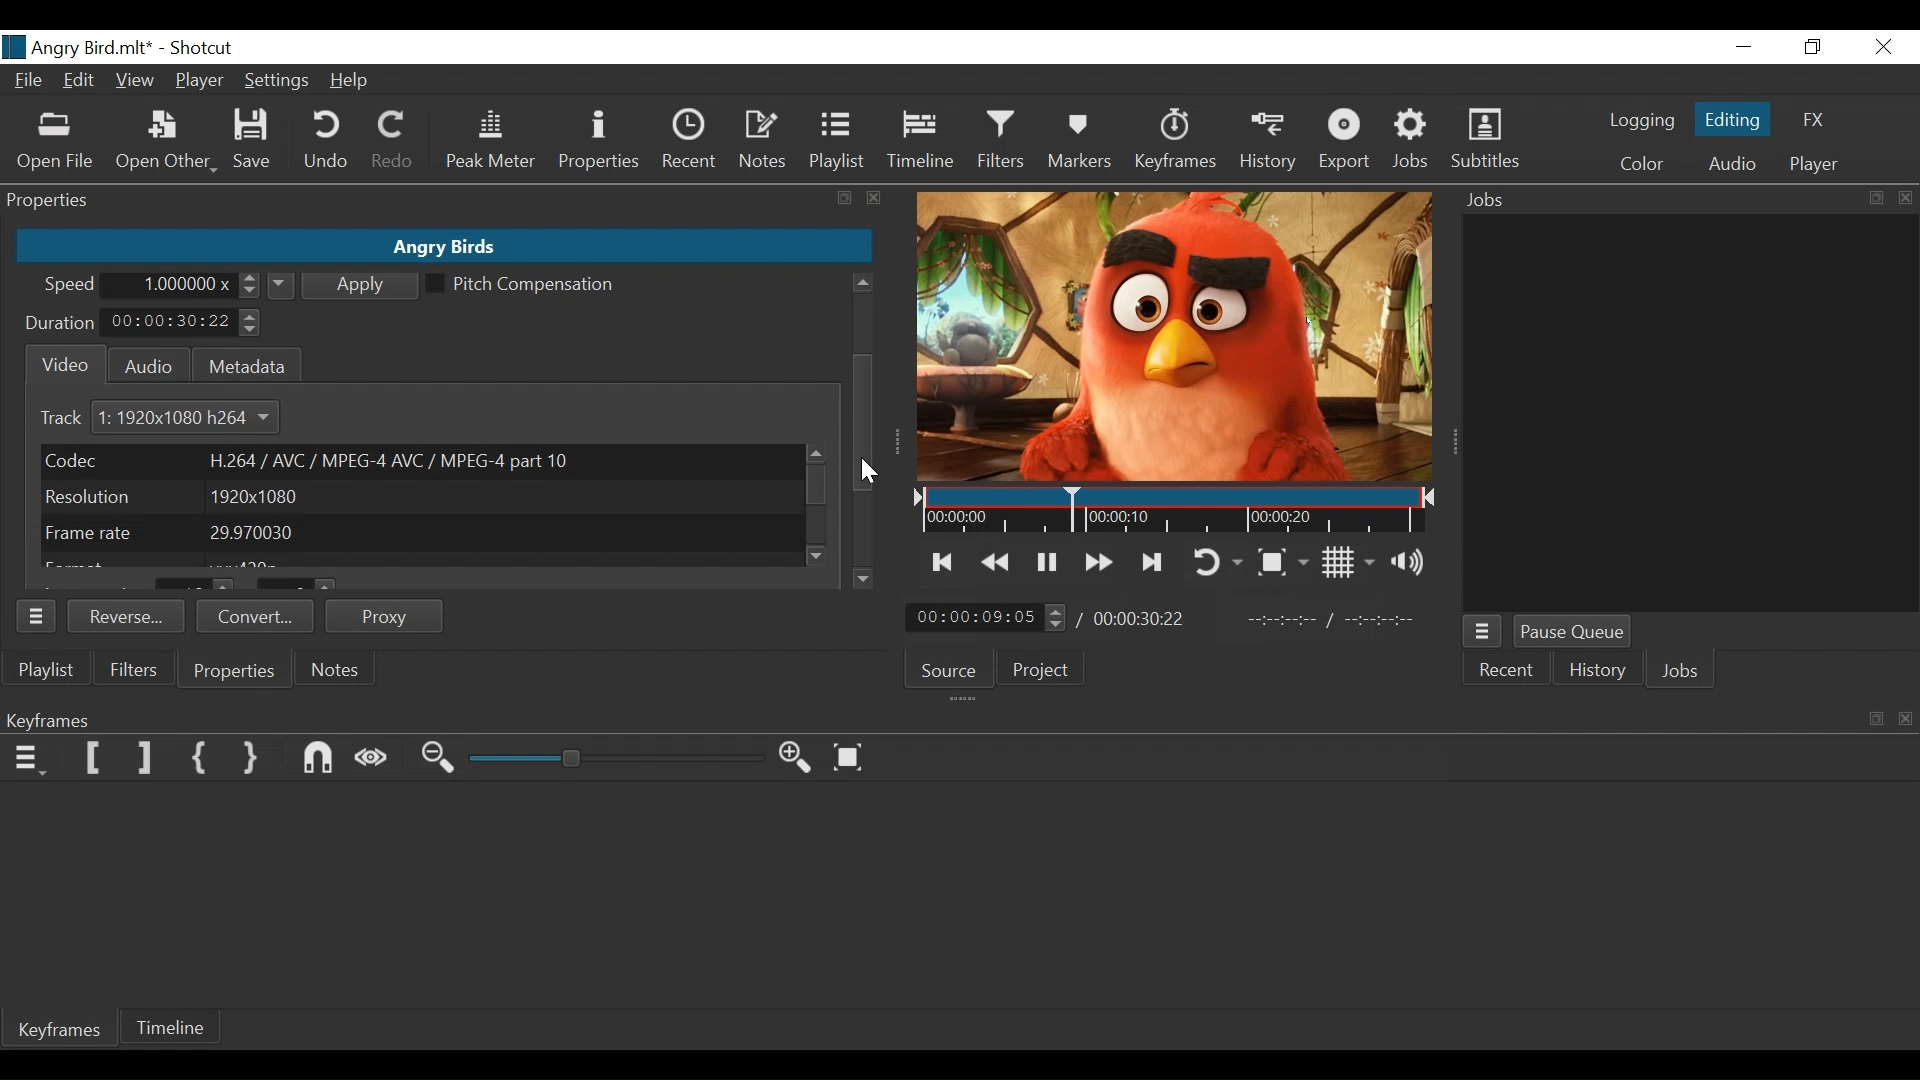 The width and height of the screenshot is (1920, 1080). Describe the element at coordinates (61, 325) in the screenshot. I see `Duration` at that location.